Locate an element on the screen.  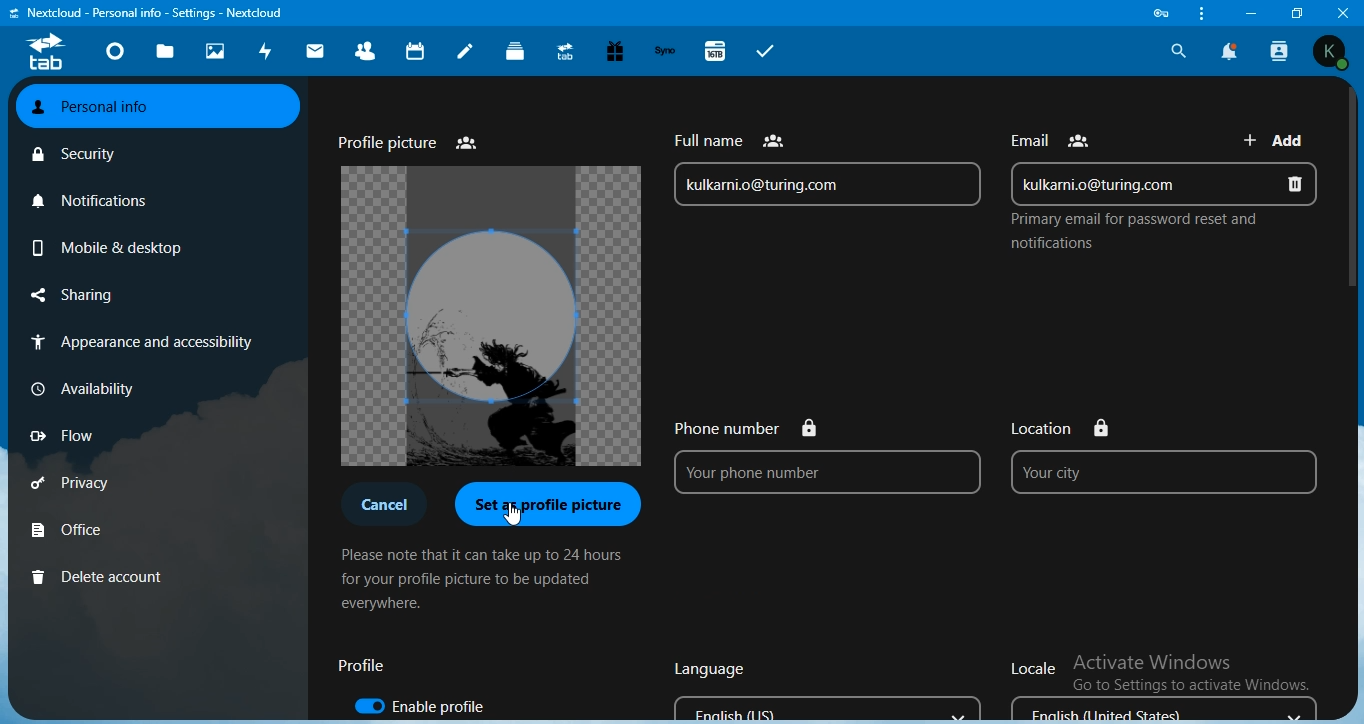
email is located at coordinates (1165, 181).